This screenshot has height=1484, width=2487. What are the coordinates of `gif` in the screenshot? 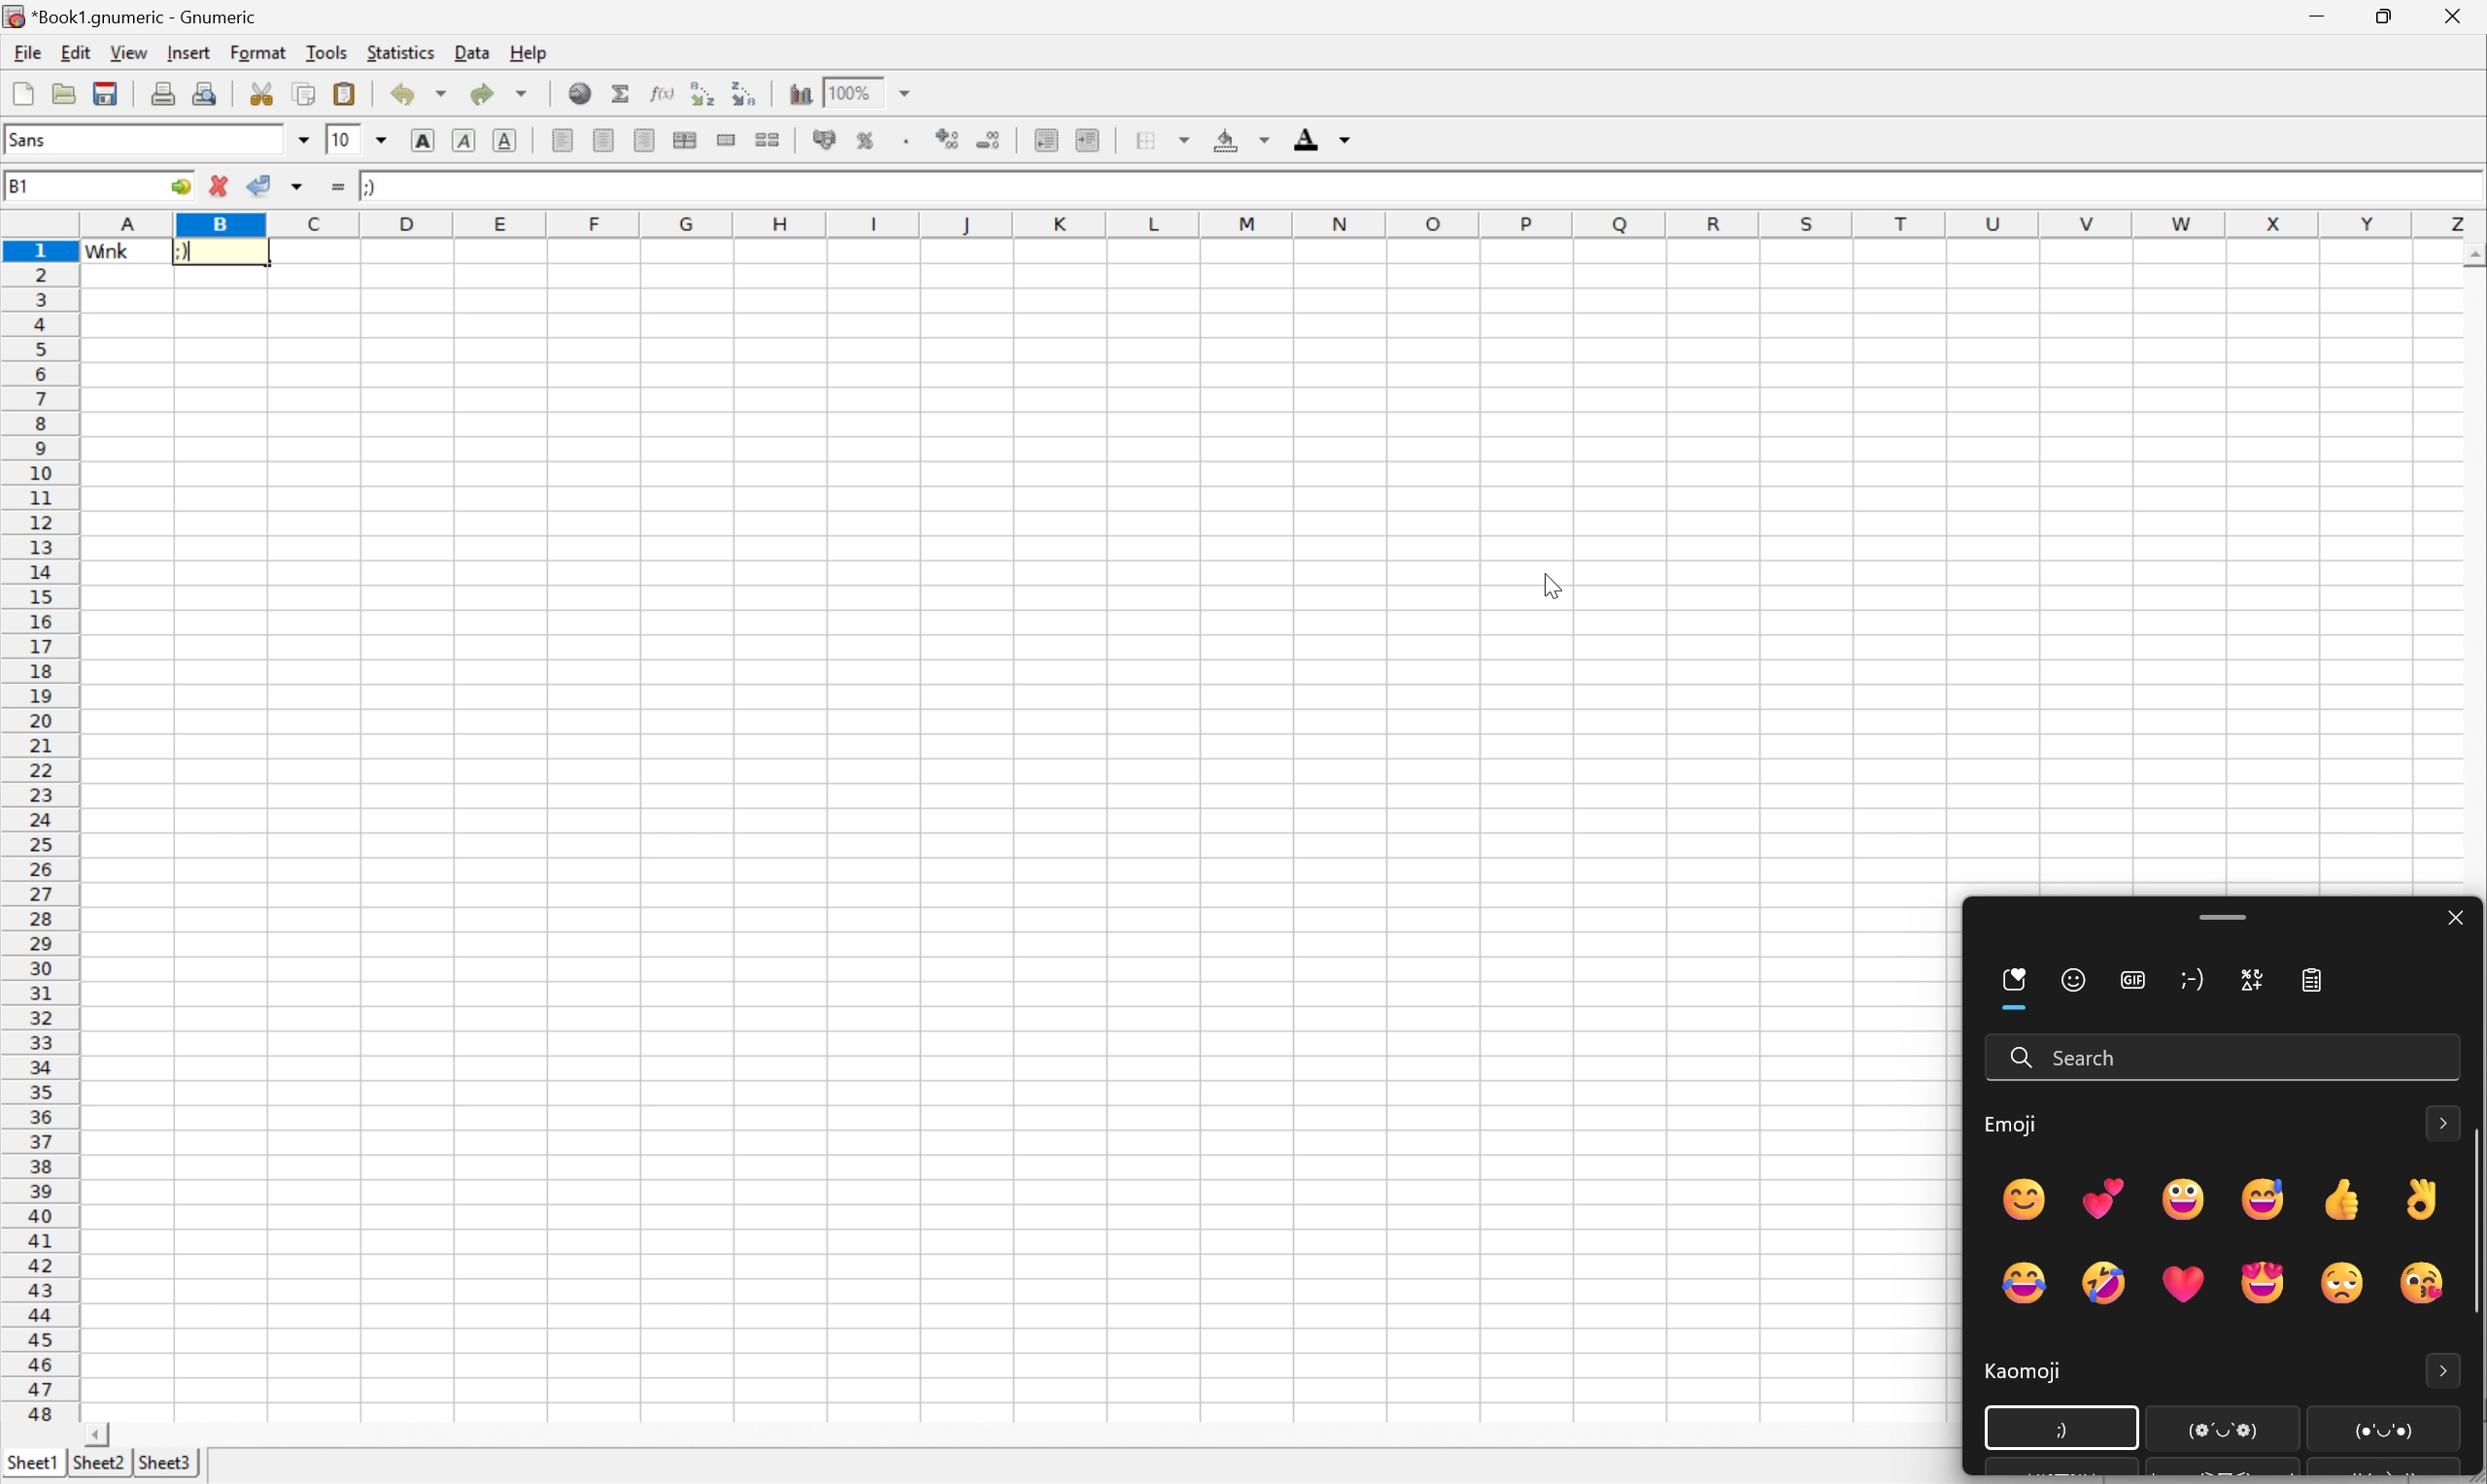 It's located at (2135, 982).